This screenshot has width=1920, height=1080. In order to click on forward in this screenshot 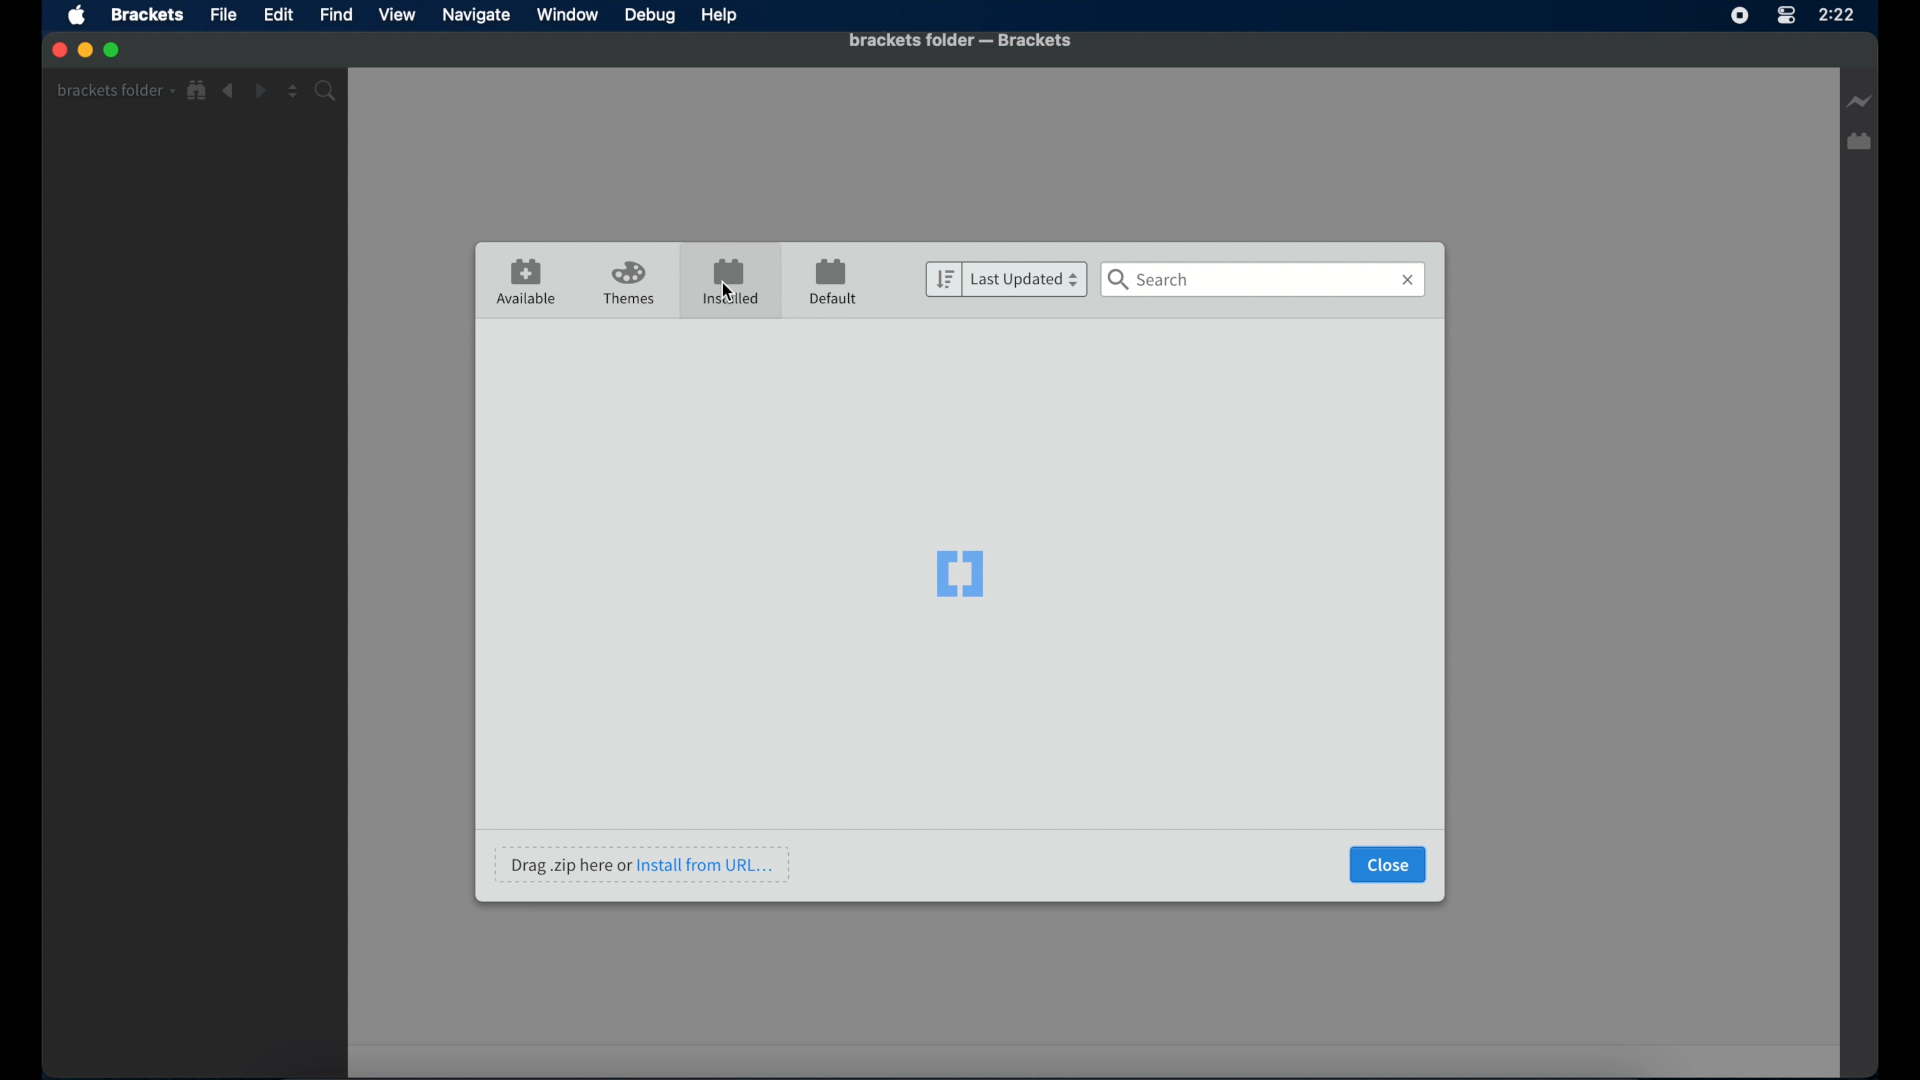, I will do `click(260, 91)`.